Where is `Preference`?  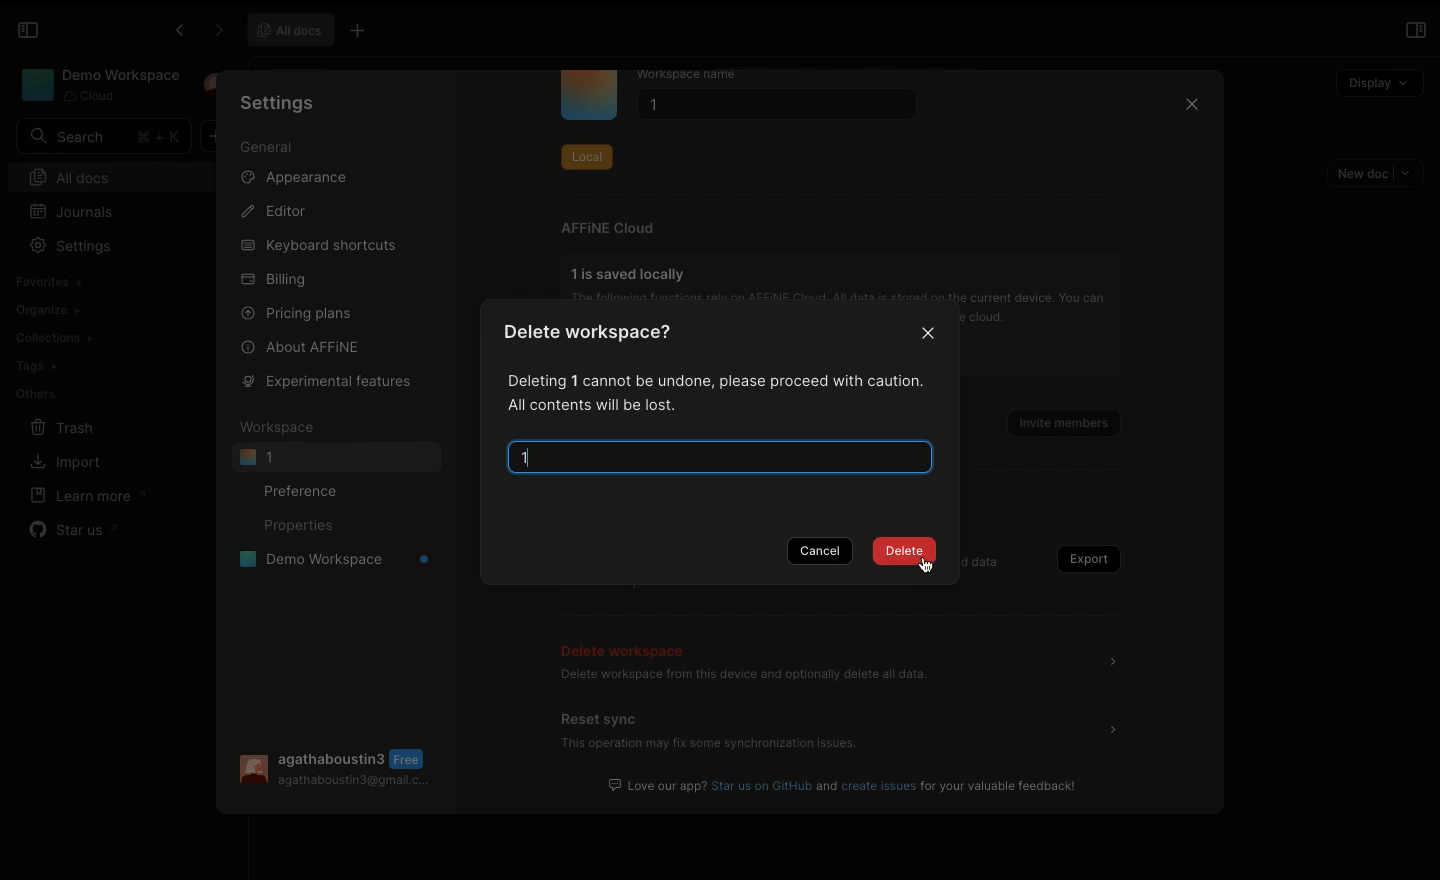
Preference is located at coordinates (306, 490).